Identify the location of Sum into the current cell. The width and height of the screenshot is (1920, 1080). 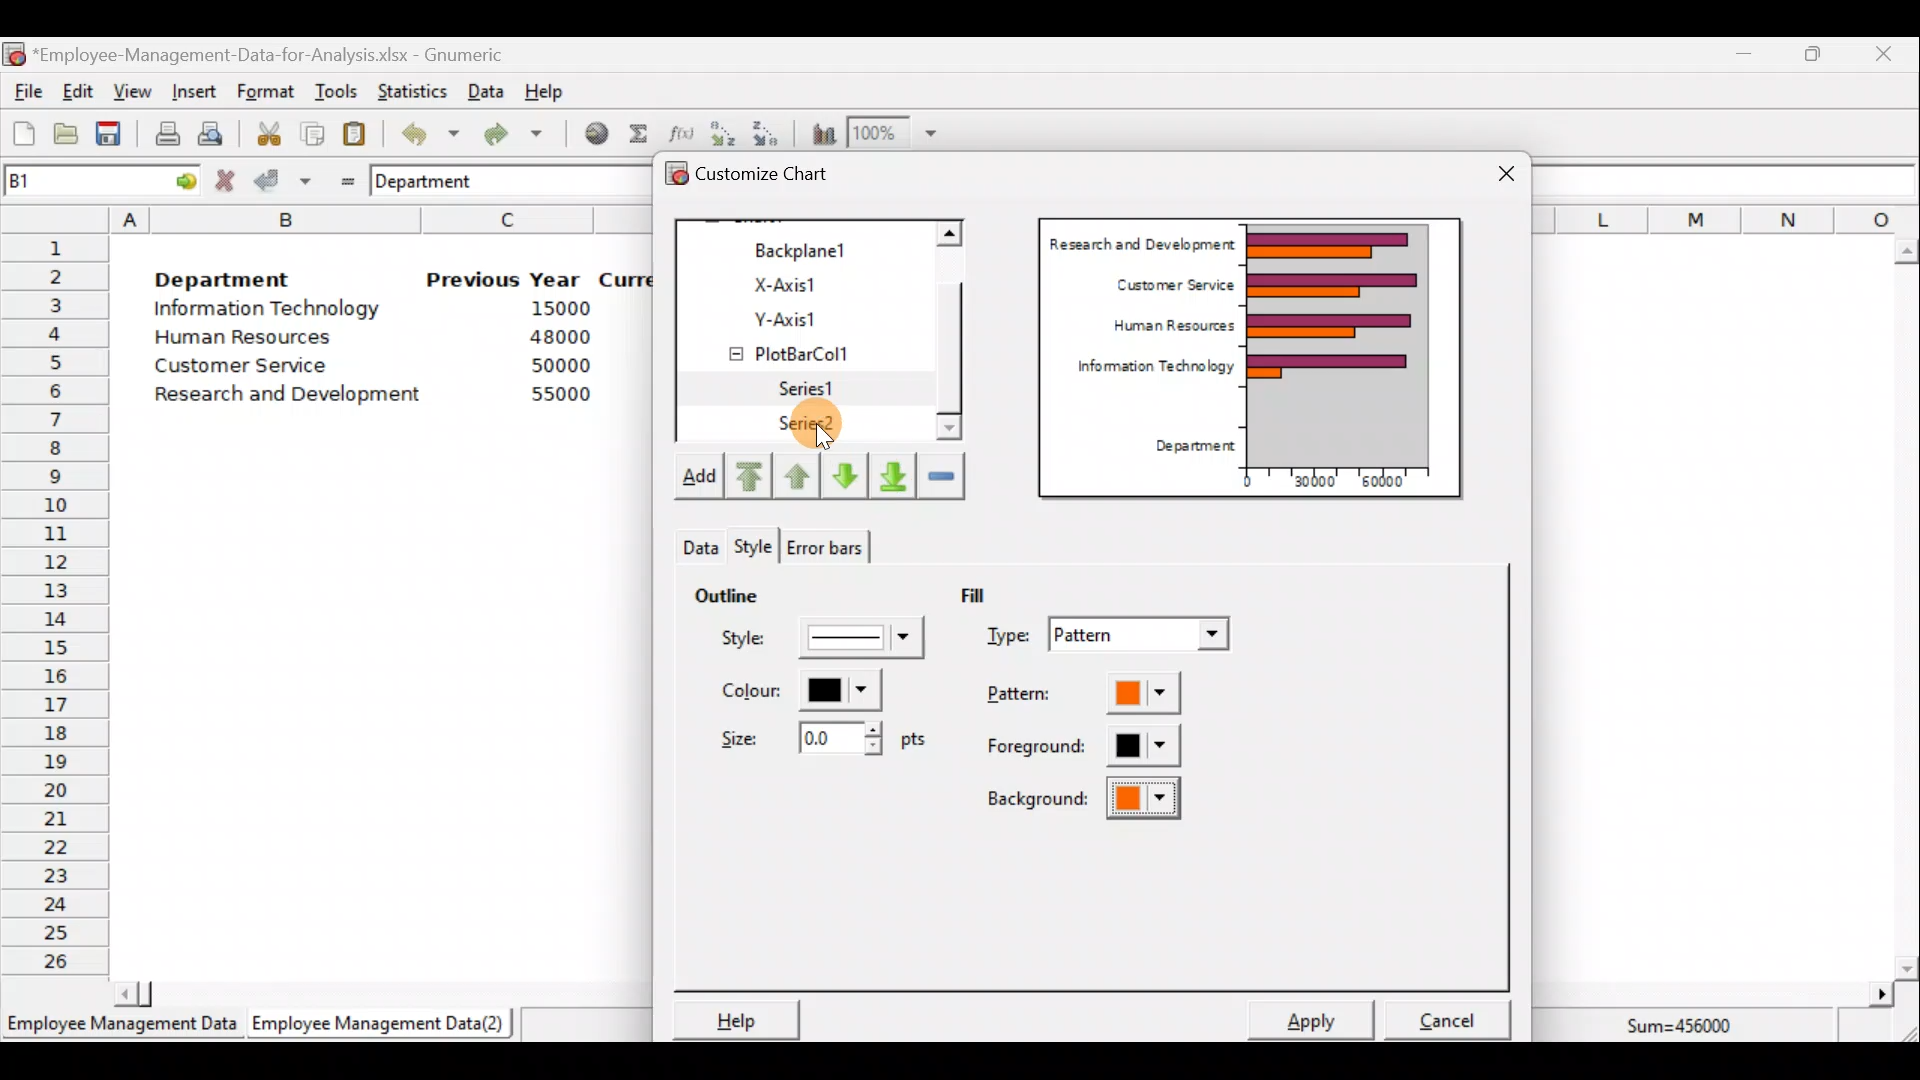
(635, 133).